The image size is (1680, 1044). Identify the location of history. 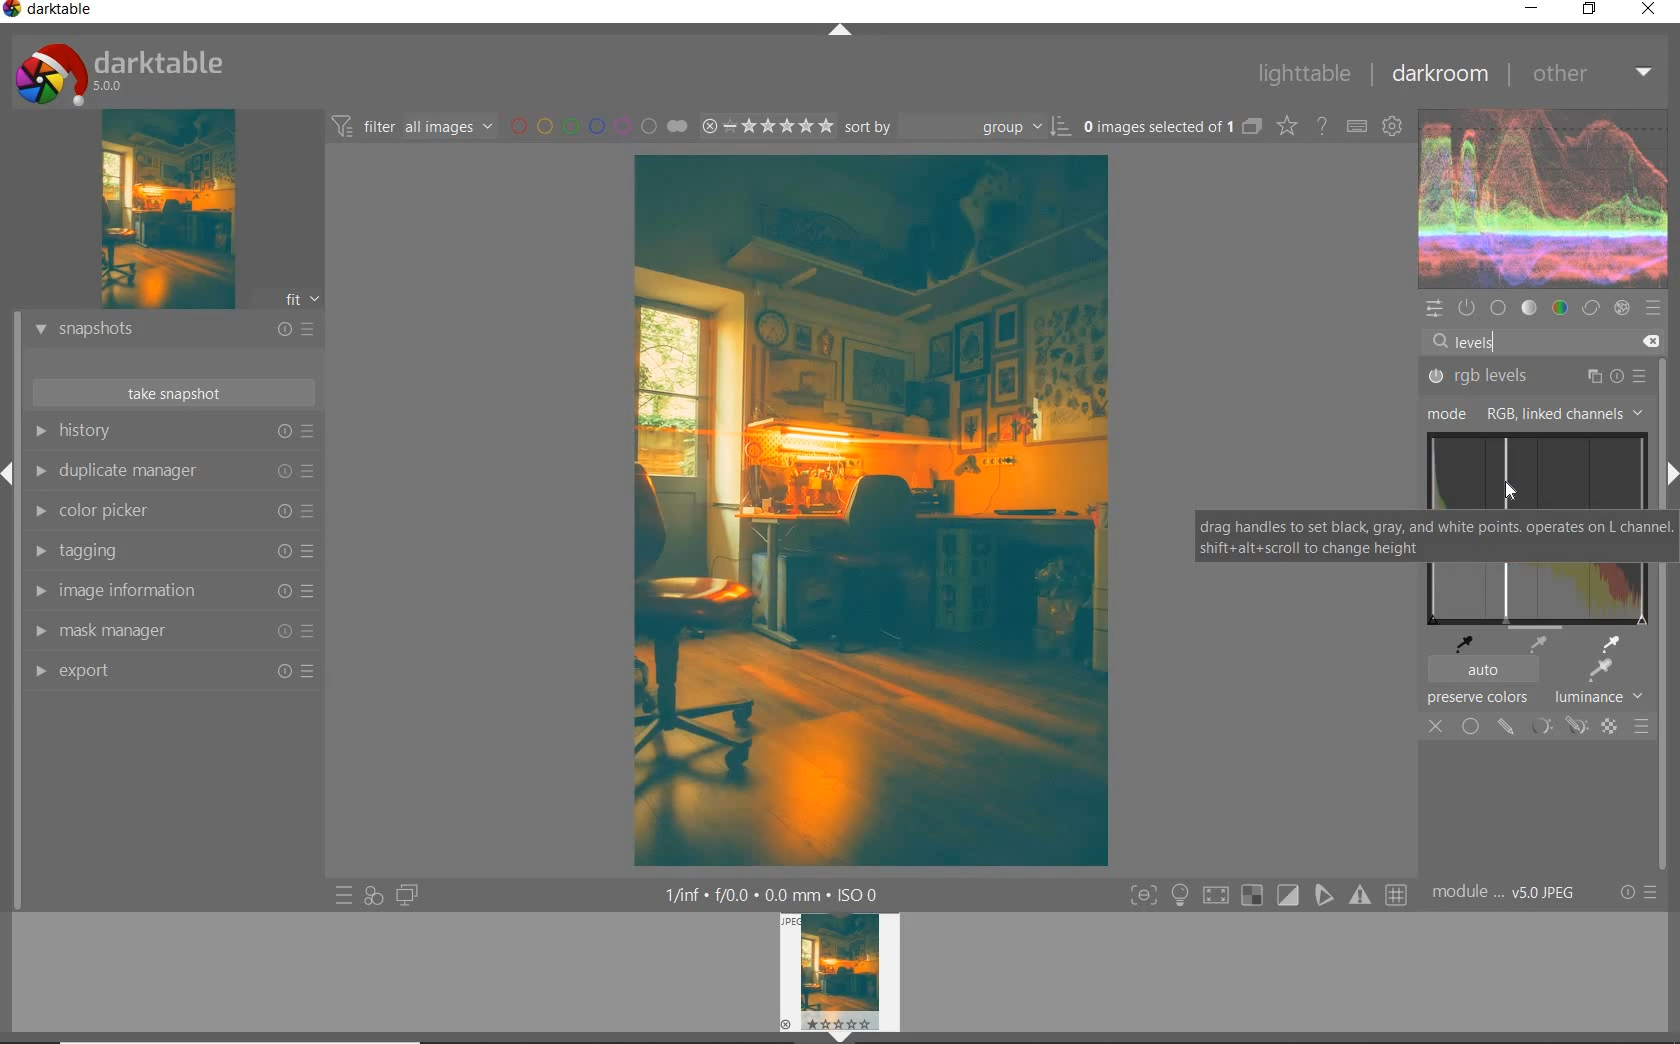
(173, 431).